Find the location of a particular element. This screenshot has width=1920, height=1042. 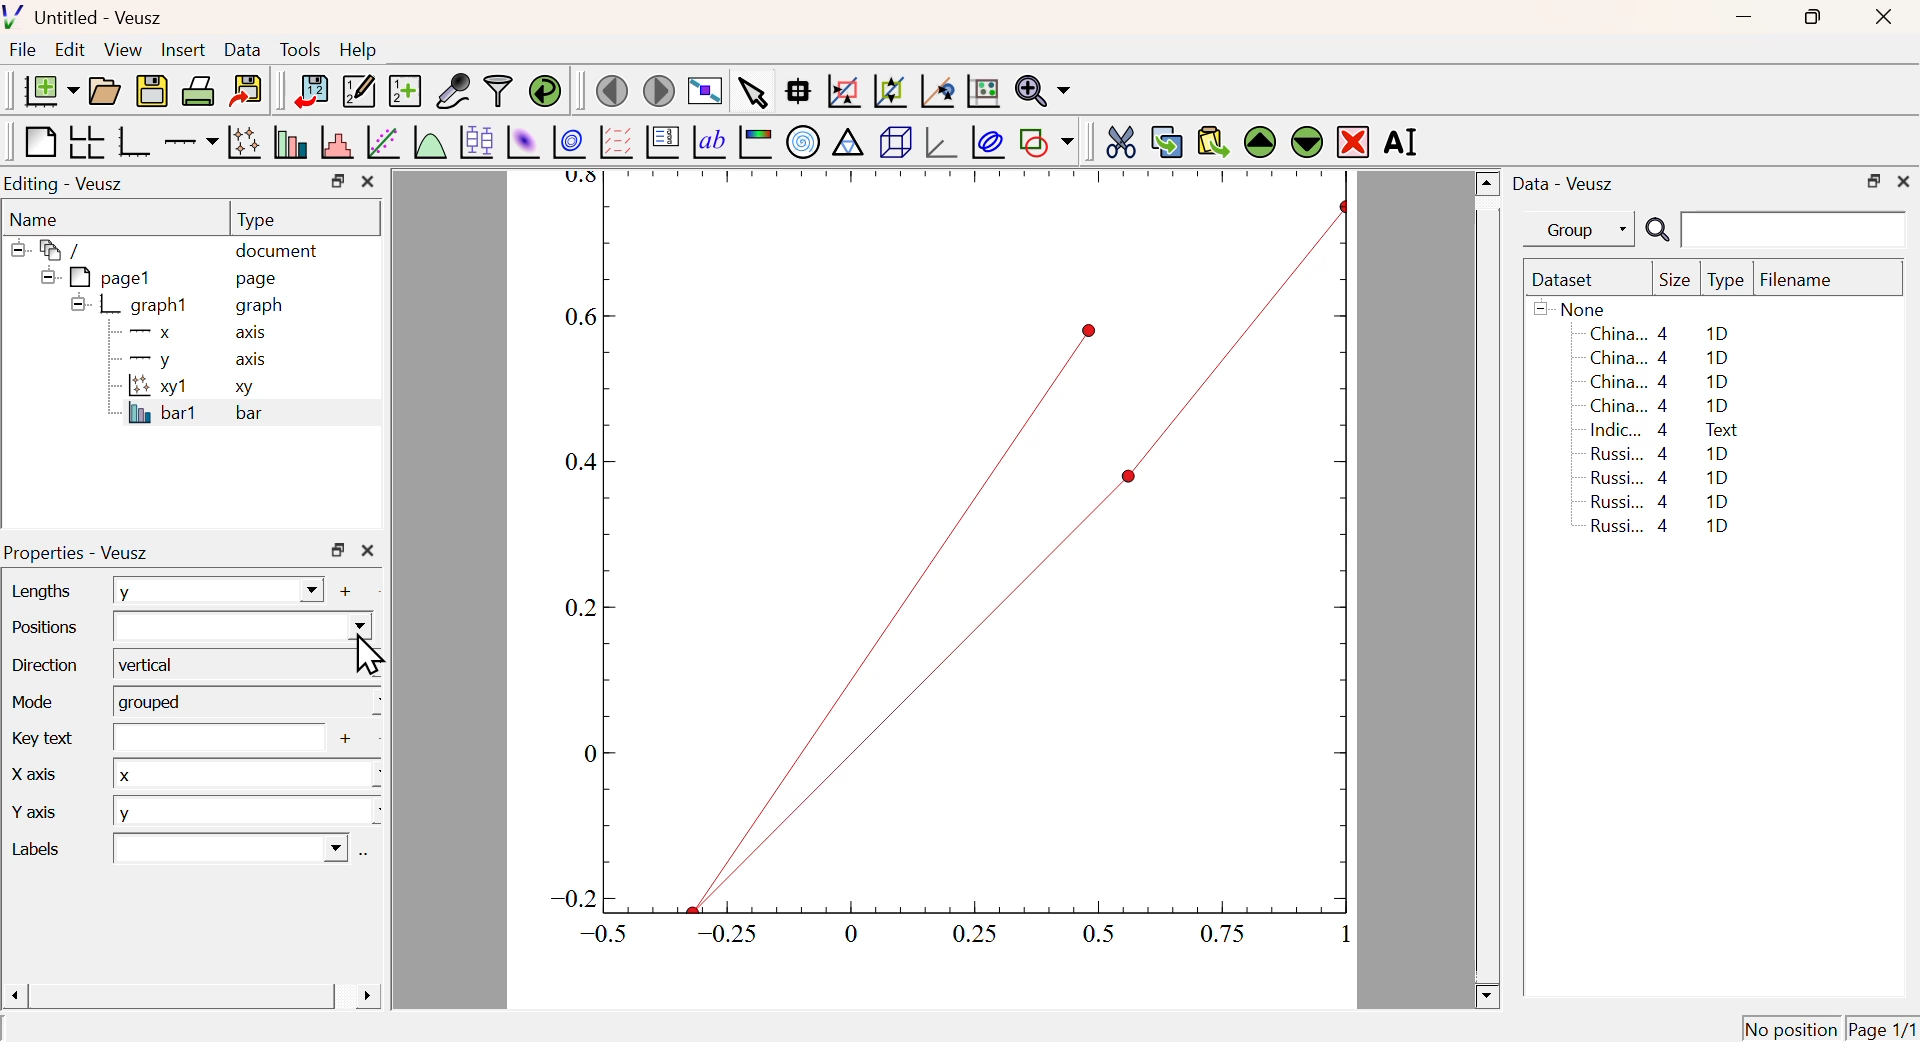

Indic... 4 Text is located at coordinates (1664, 430).